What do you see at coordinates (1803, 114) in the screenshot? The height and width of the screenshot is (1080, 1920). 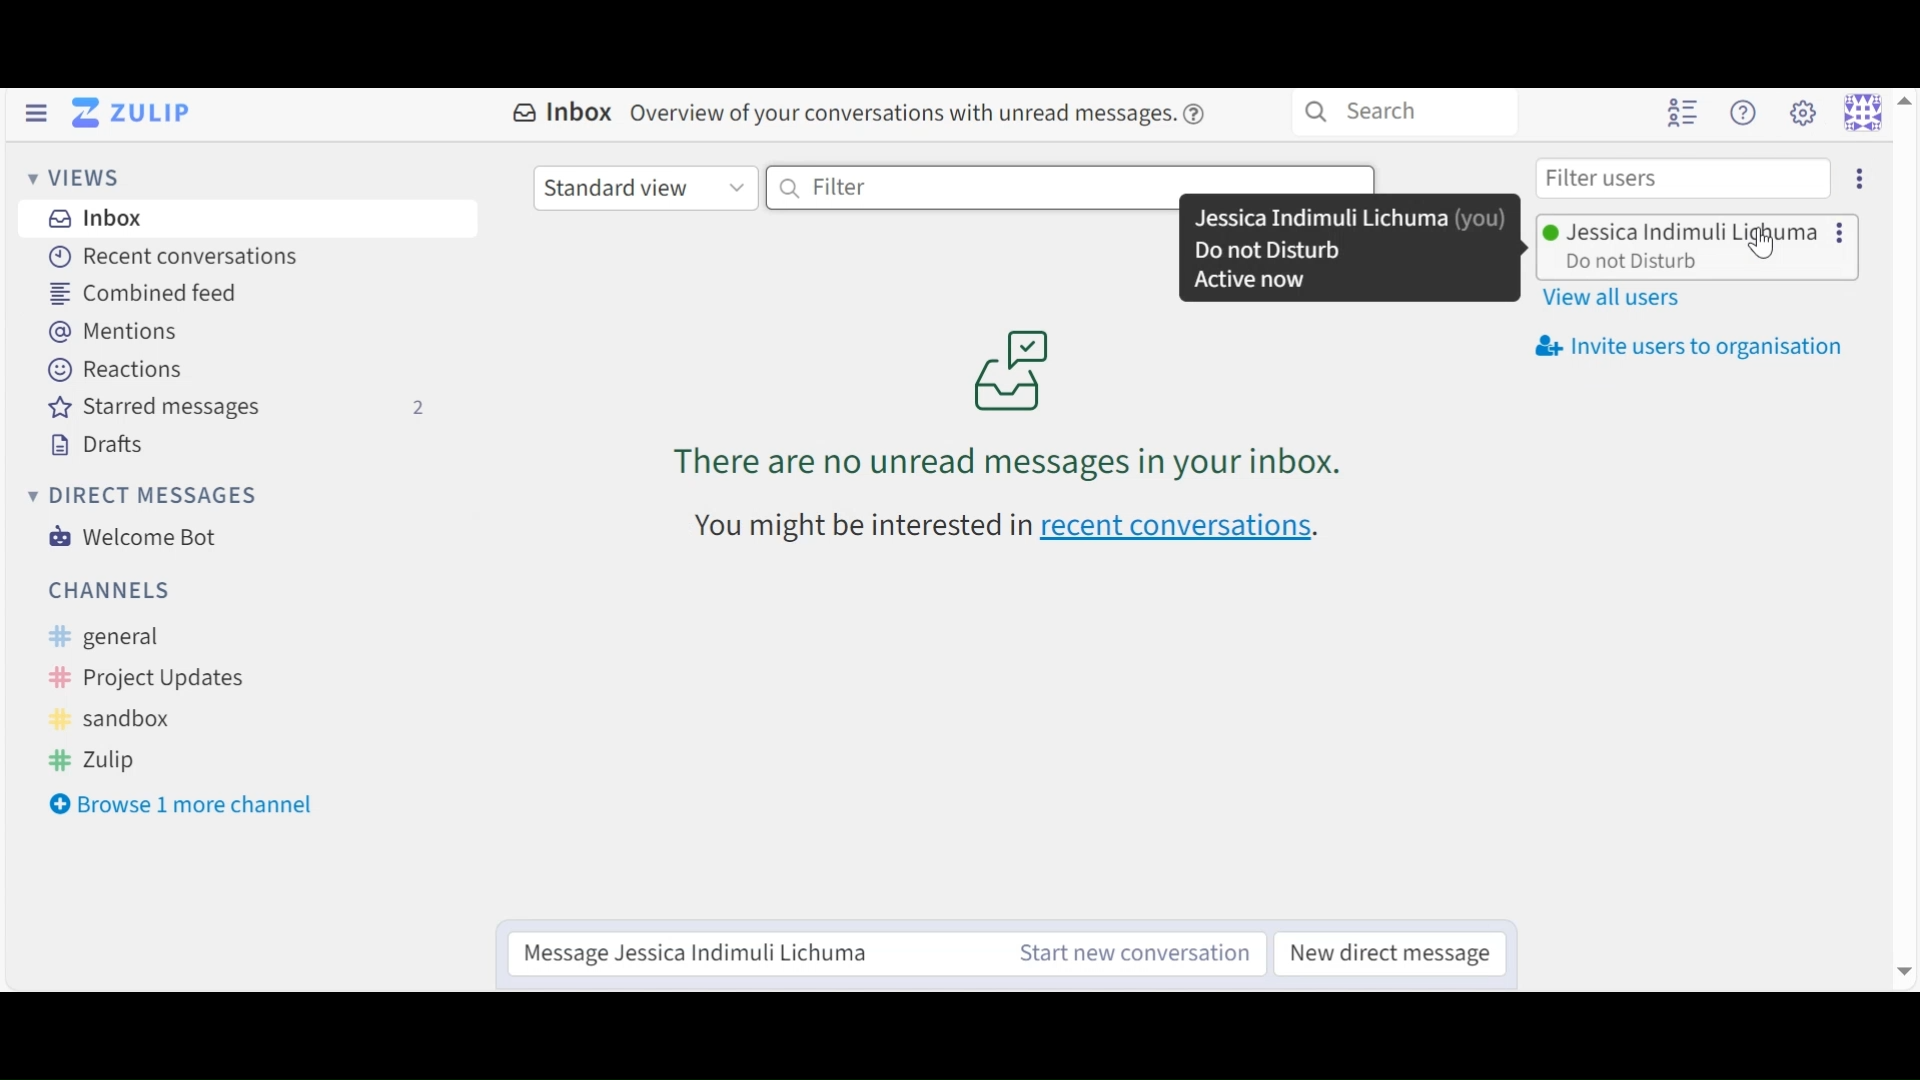 I see `Main menu` at bounding box center [1803, 114].